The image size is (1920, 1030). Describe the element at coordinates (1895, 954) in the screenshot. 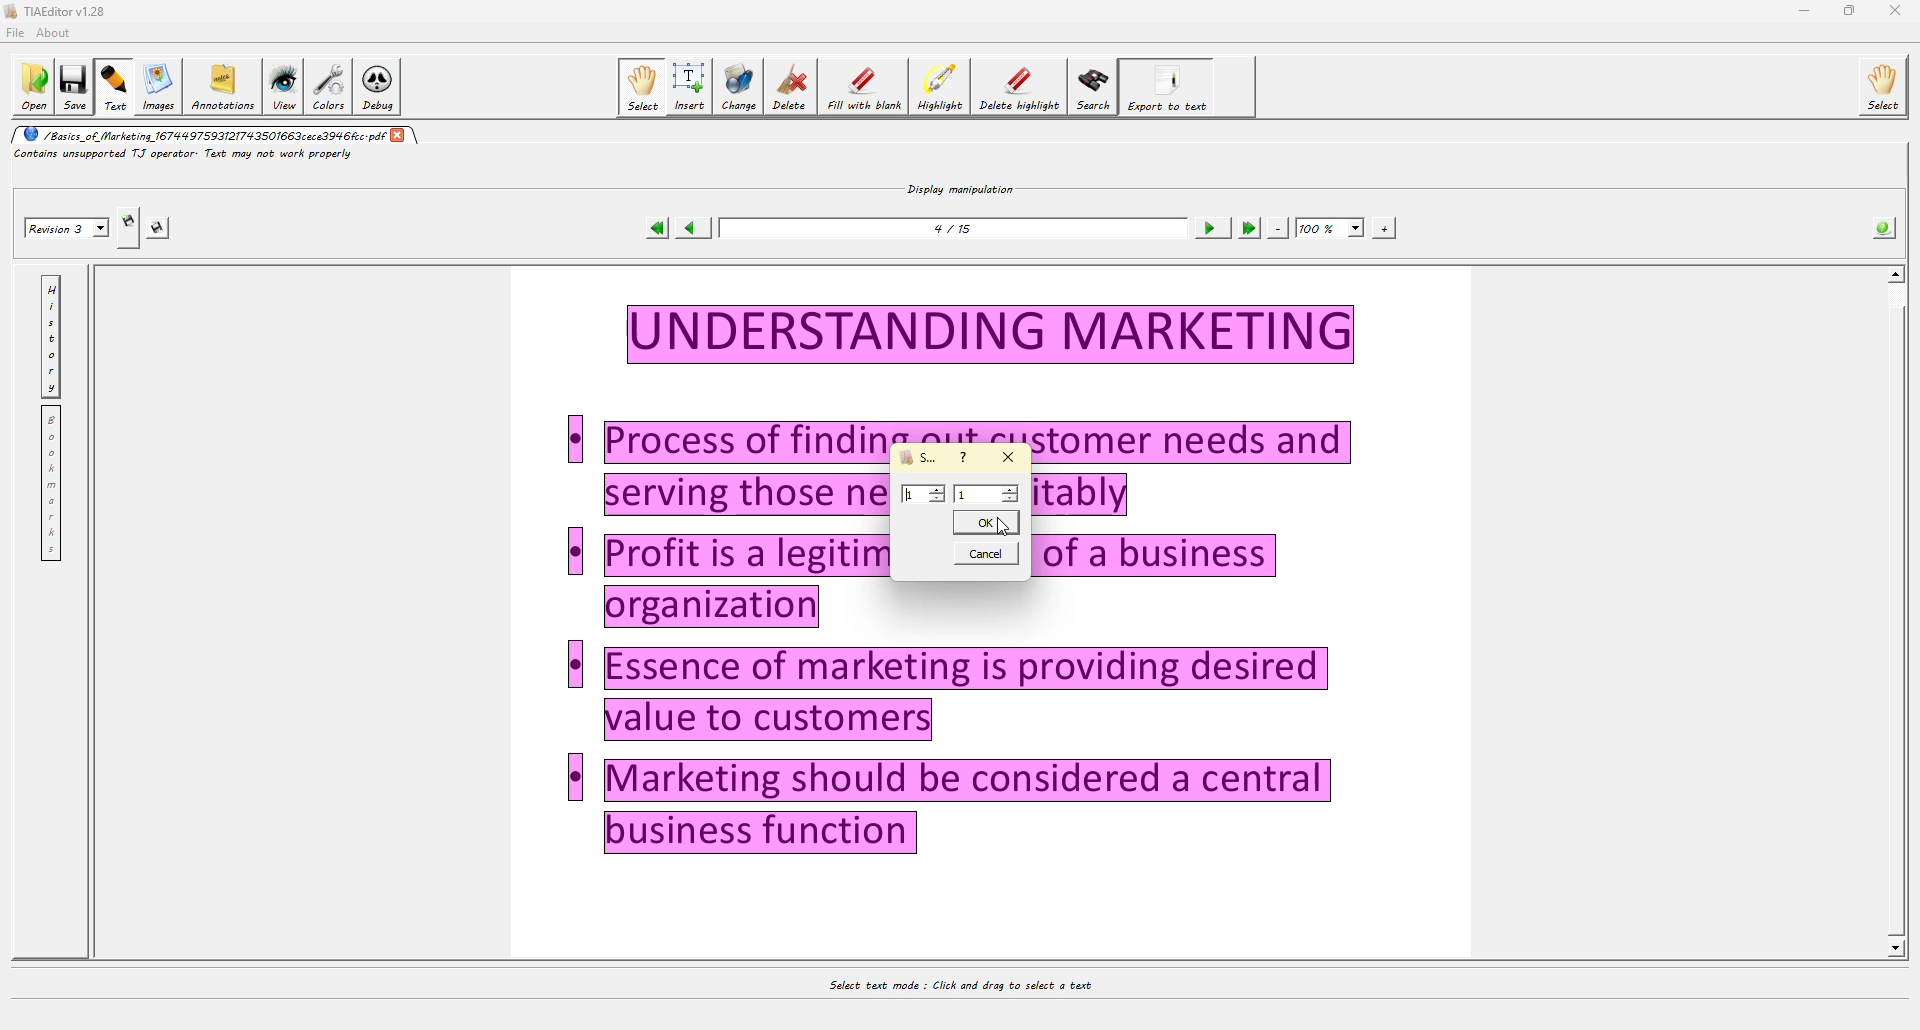

I see `` at that location.